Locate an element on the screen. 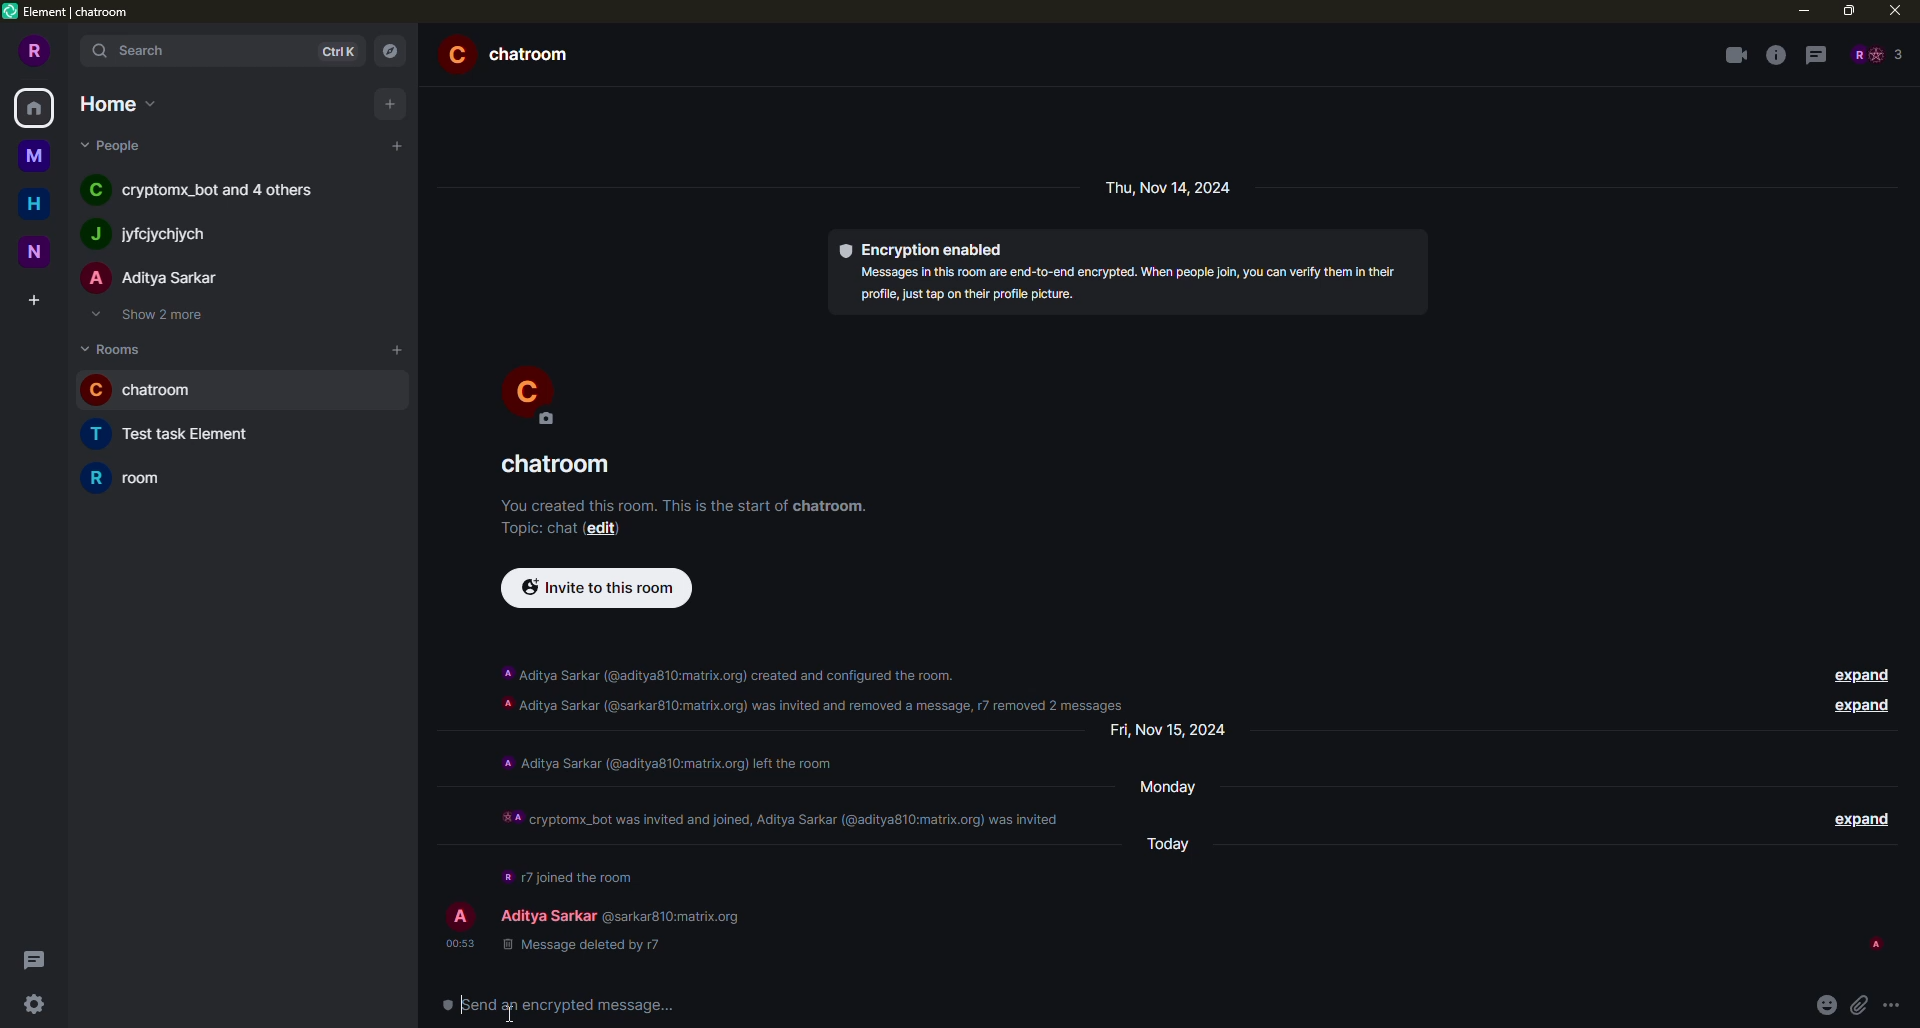 Image resolution: width=1920 pixels, height=1028 pixels. space is located at coordinates (40, 252).